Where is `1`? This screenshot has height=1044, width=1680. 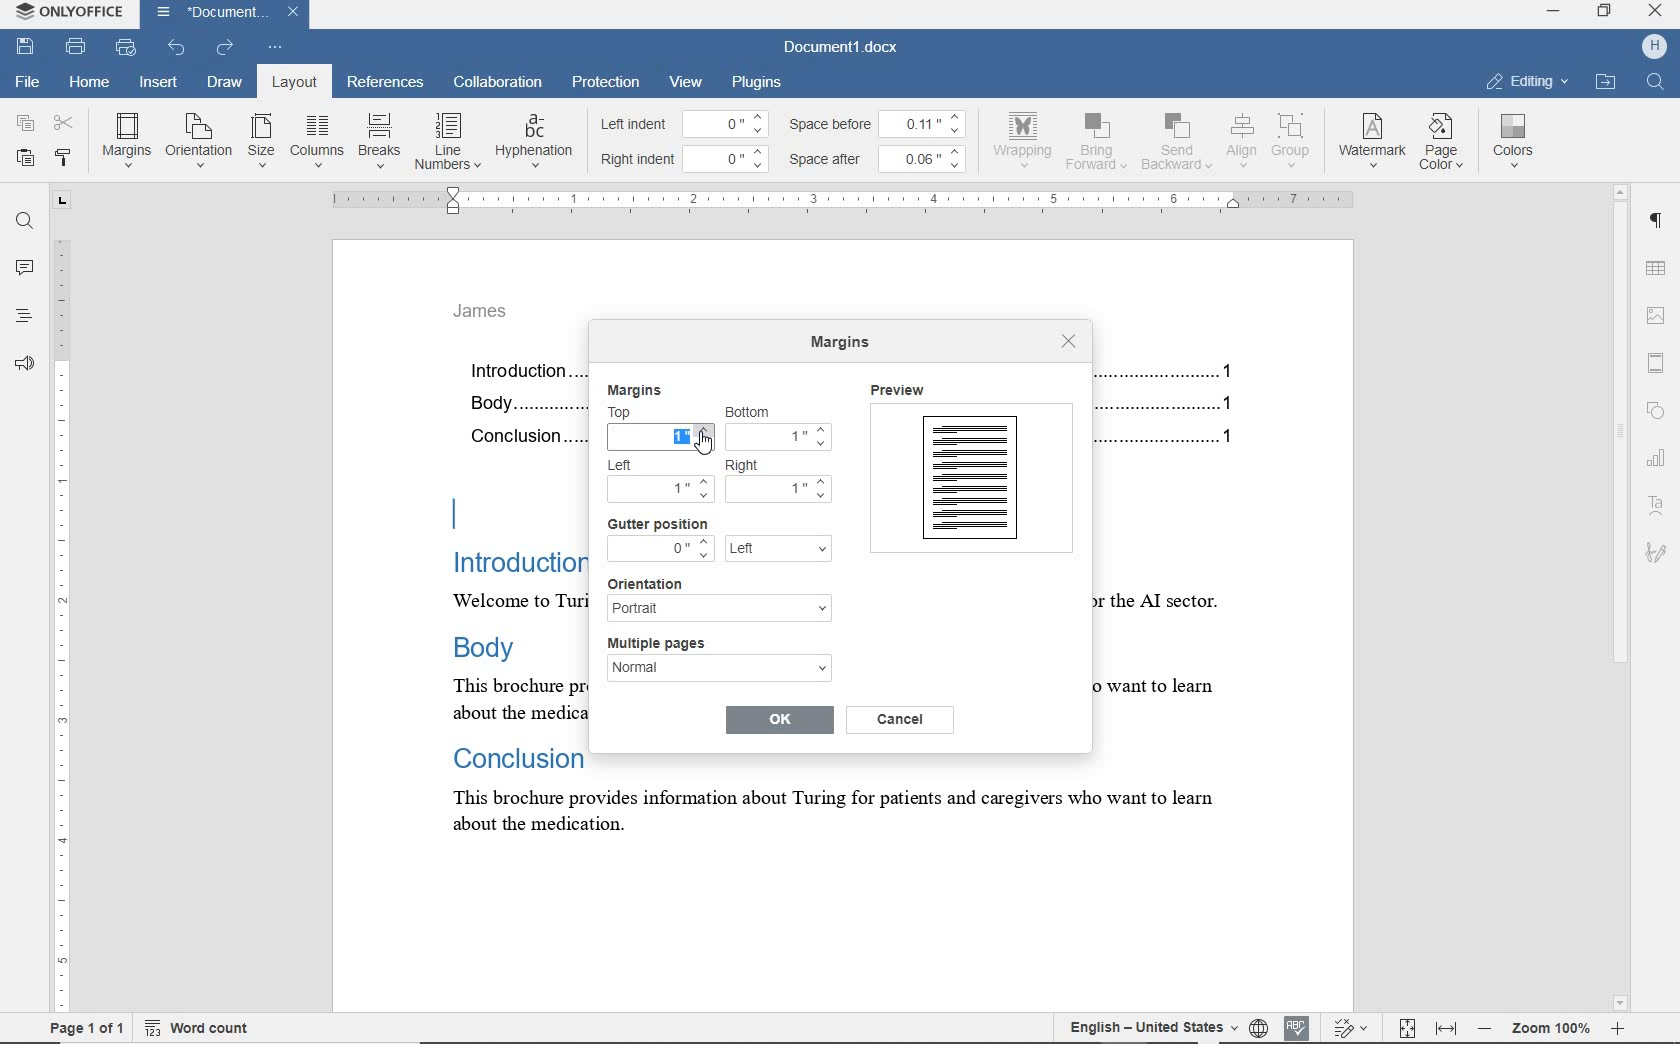 1 is located at coordinates (661, 490).